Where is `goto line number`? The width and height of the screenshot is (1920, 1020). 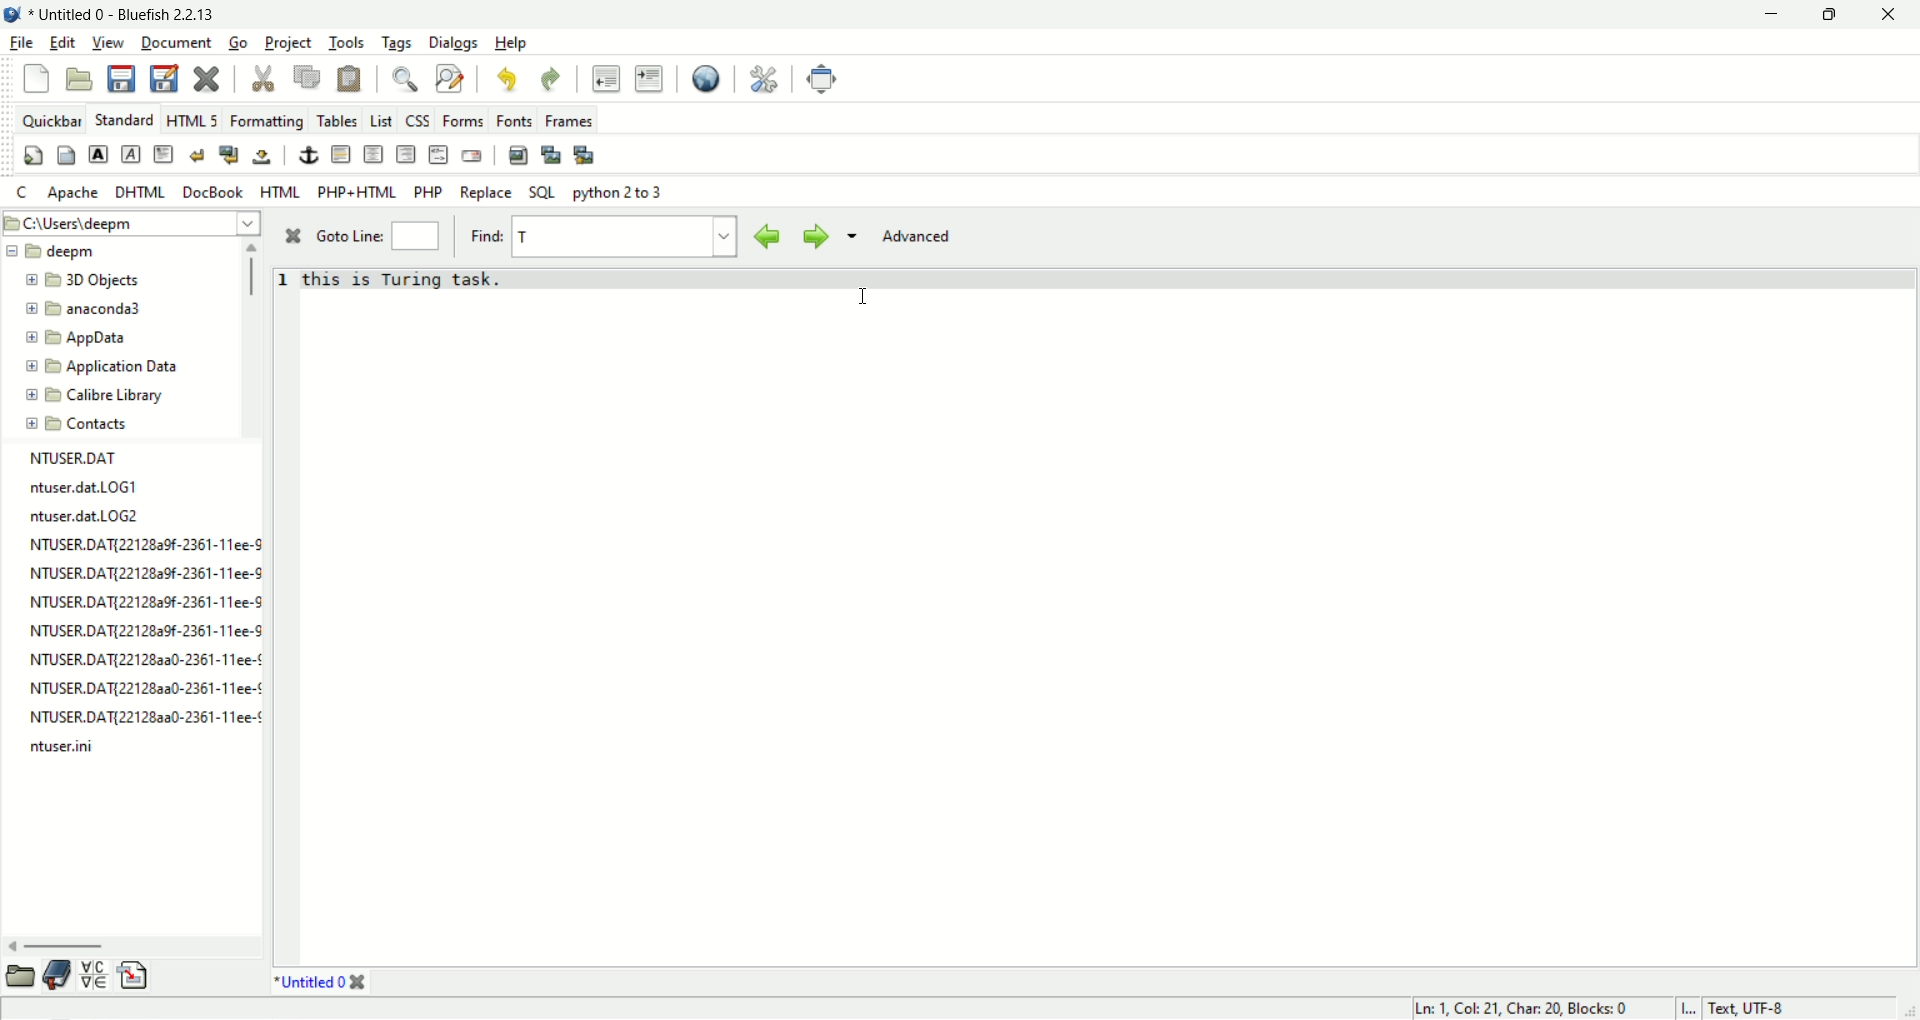
goto line number is located at coordinates (415, 237).